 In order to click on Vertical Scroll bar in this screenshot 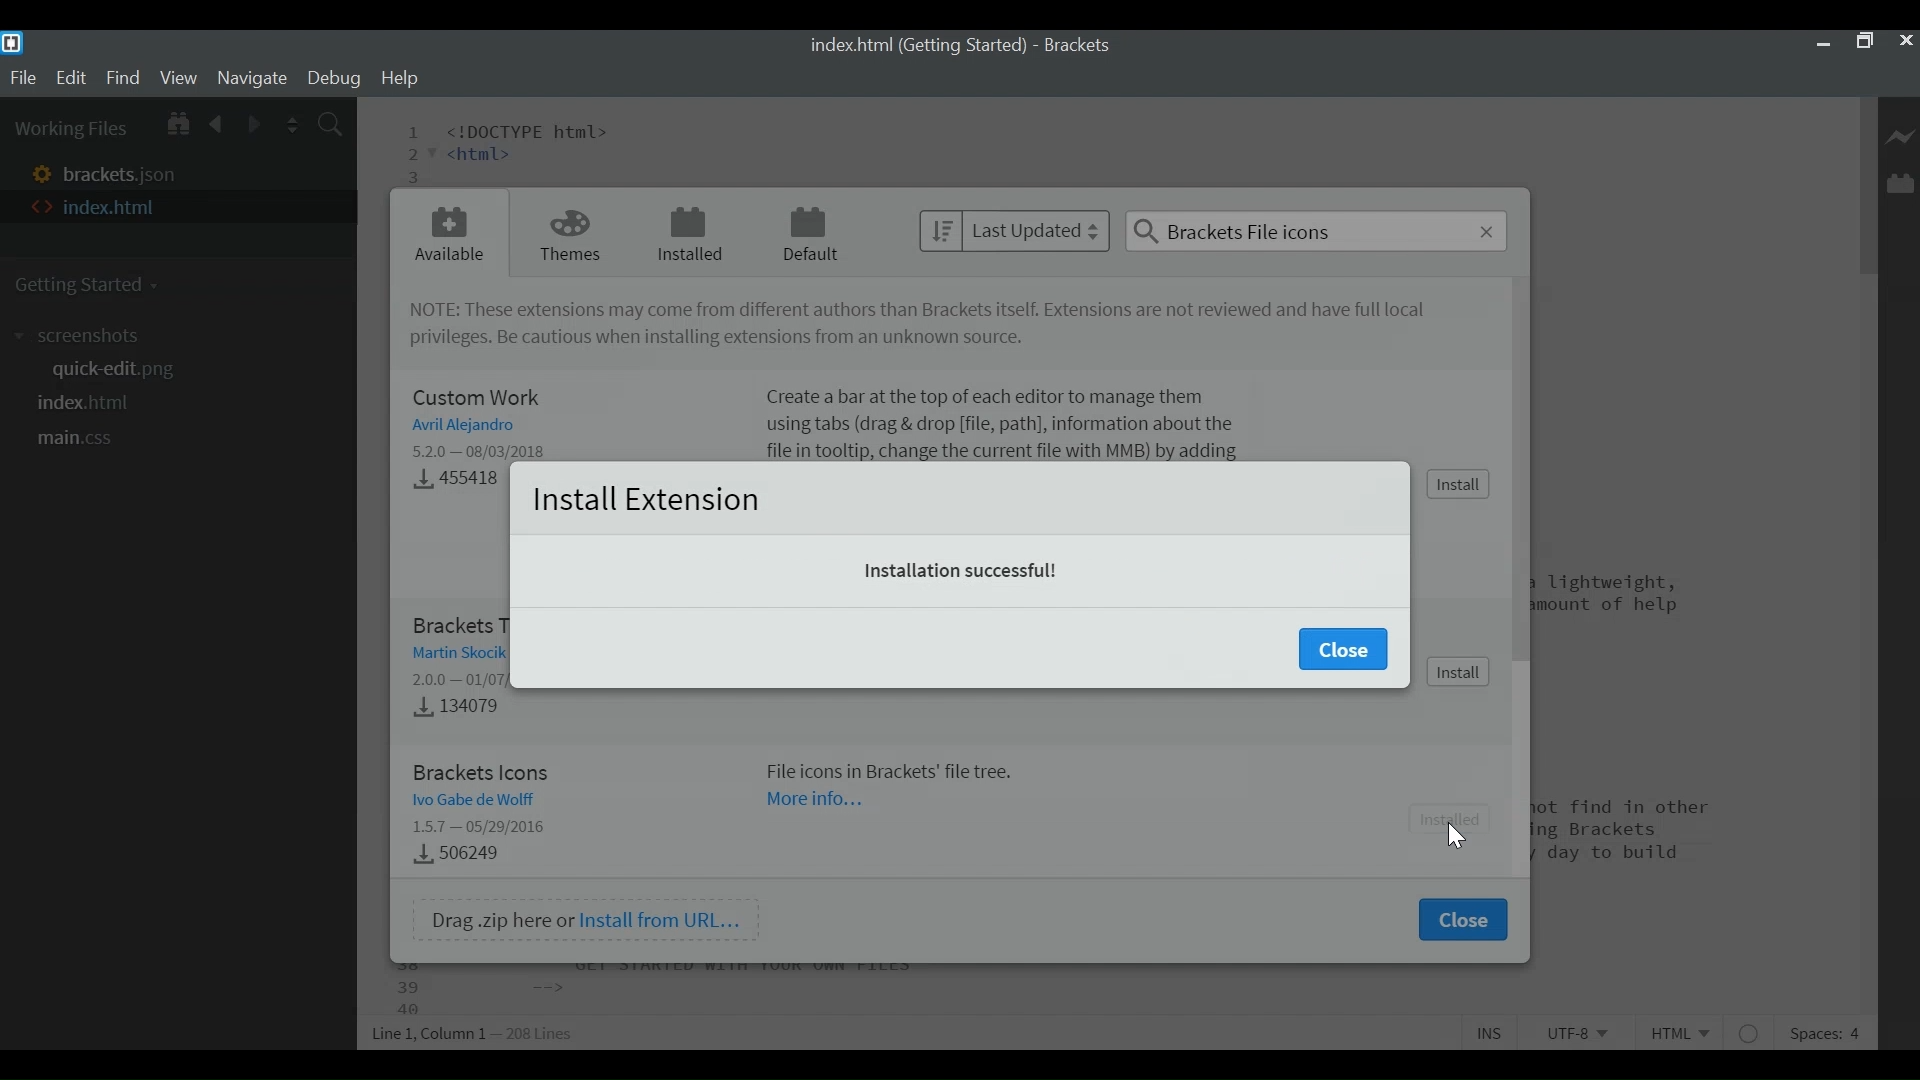, I will do `click(1867, 183)`.